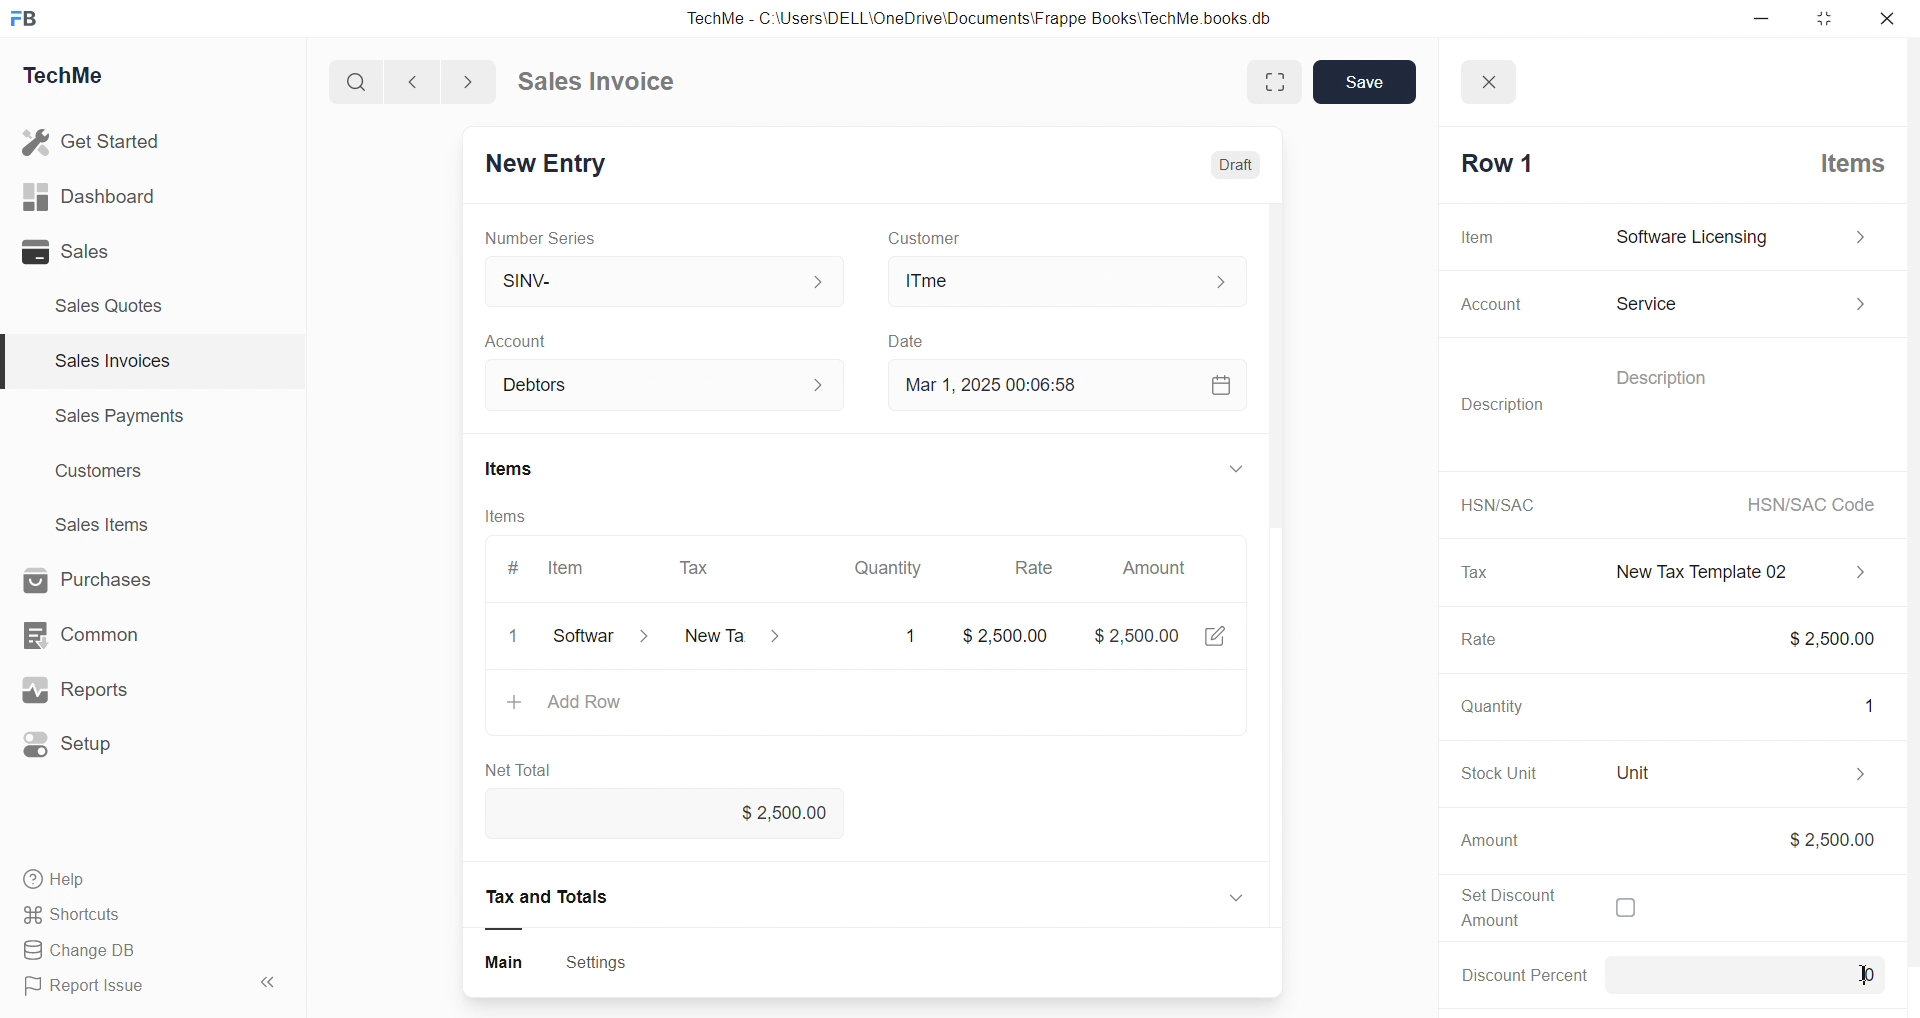 This screenshot has width=1920, height=1018. What do you see at coordinates (697, 564) in the screenshot?
I see `Tax` at bounding box center [697, 564].